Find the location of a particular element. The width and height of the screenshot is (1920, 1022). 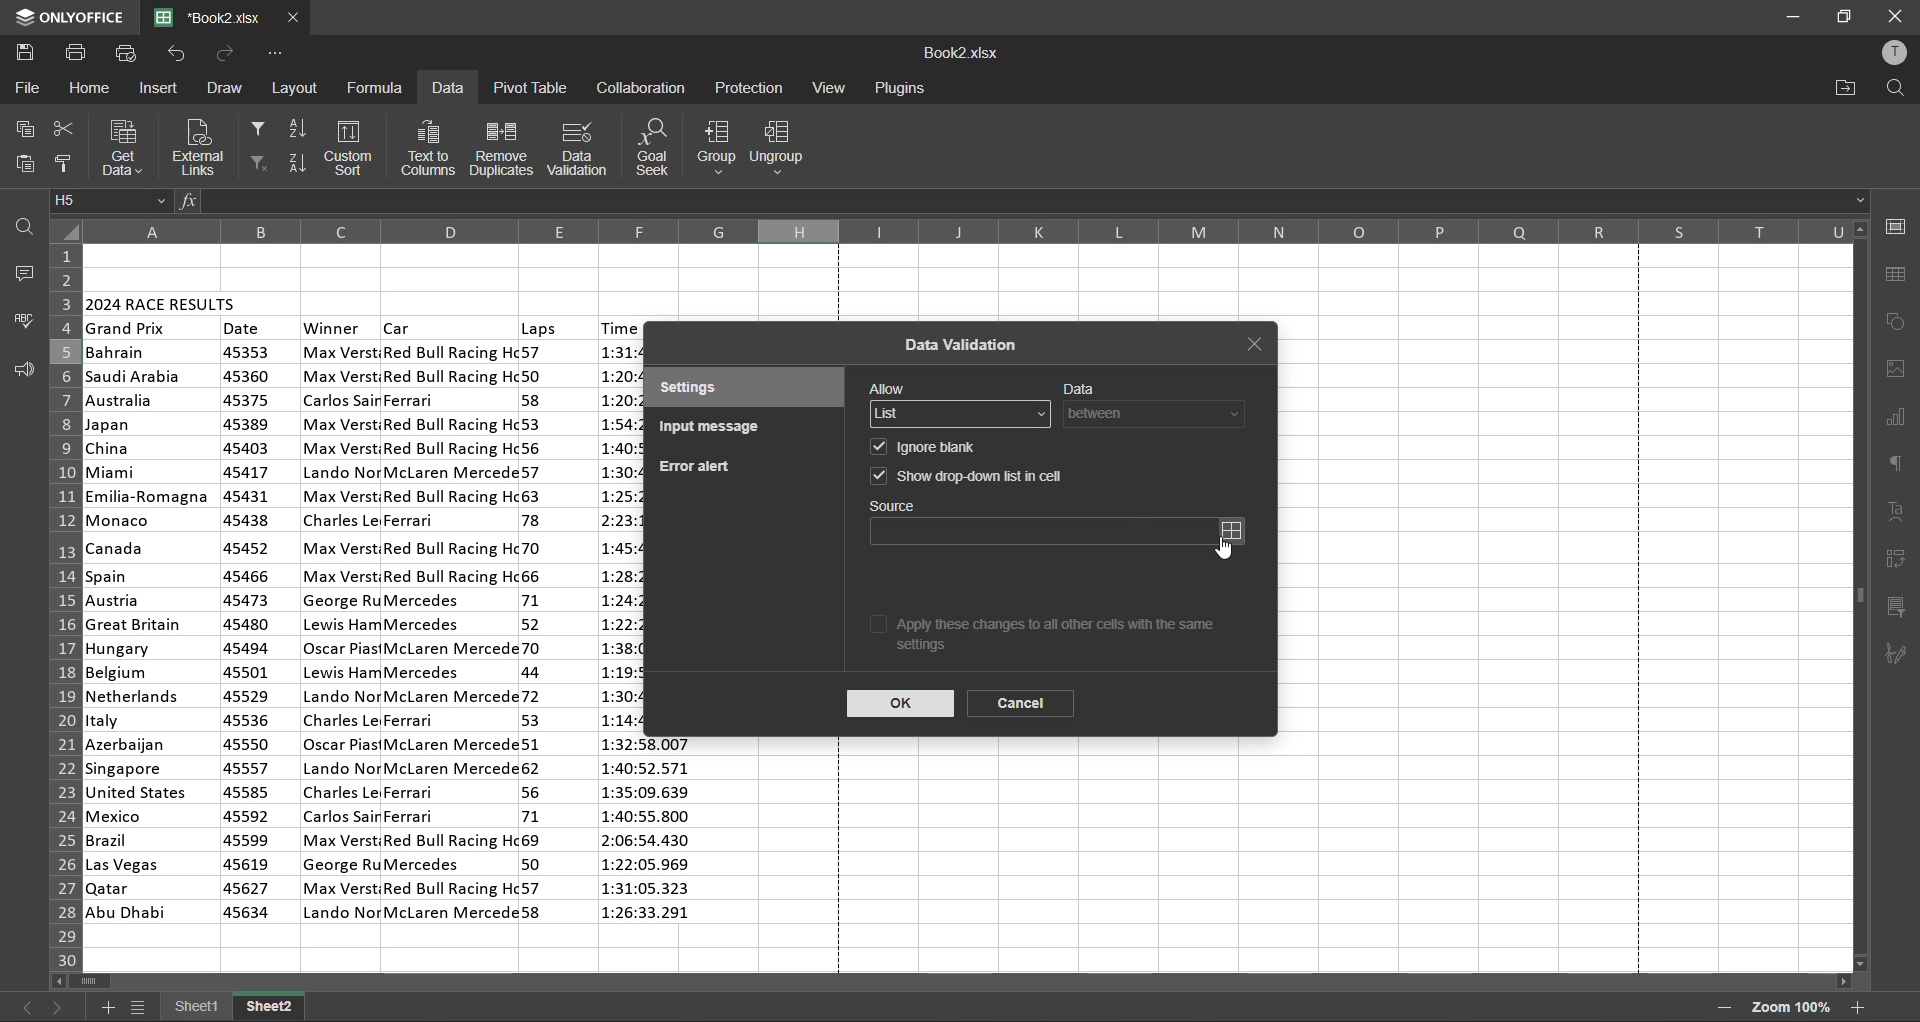

ok is located at coordinates (901, 703).